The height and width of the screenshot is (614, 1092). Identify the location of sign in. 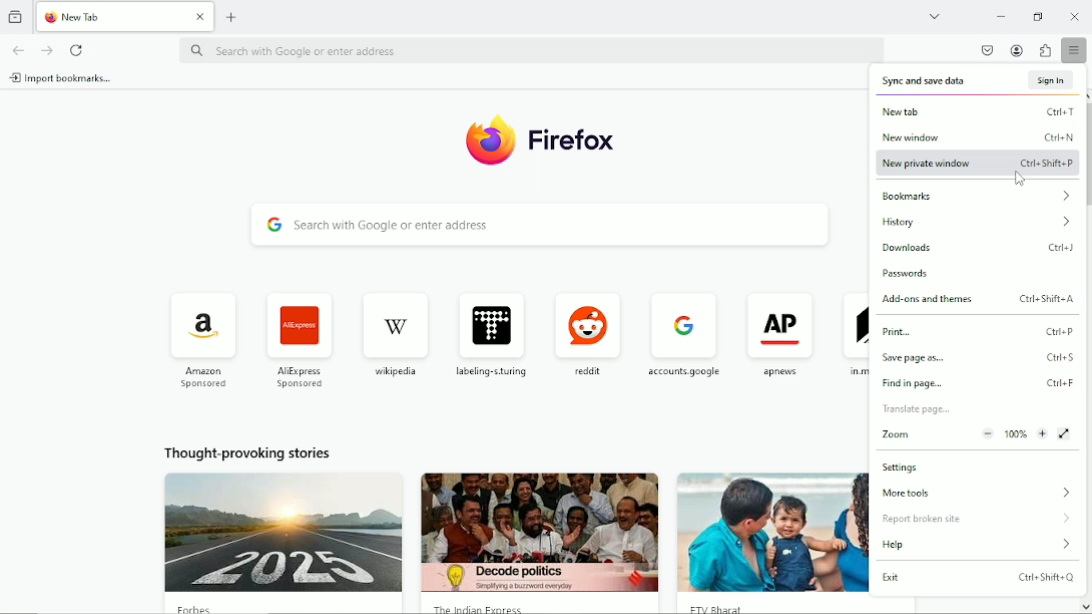
(1051, 80).